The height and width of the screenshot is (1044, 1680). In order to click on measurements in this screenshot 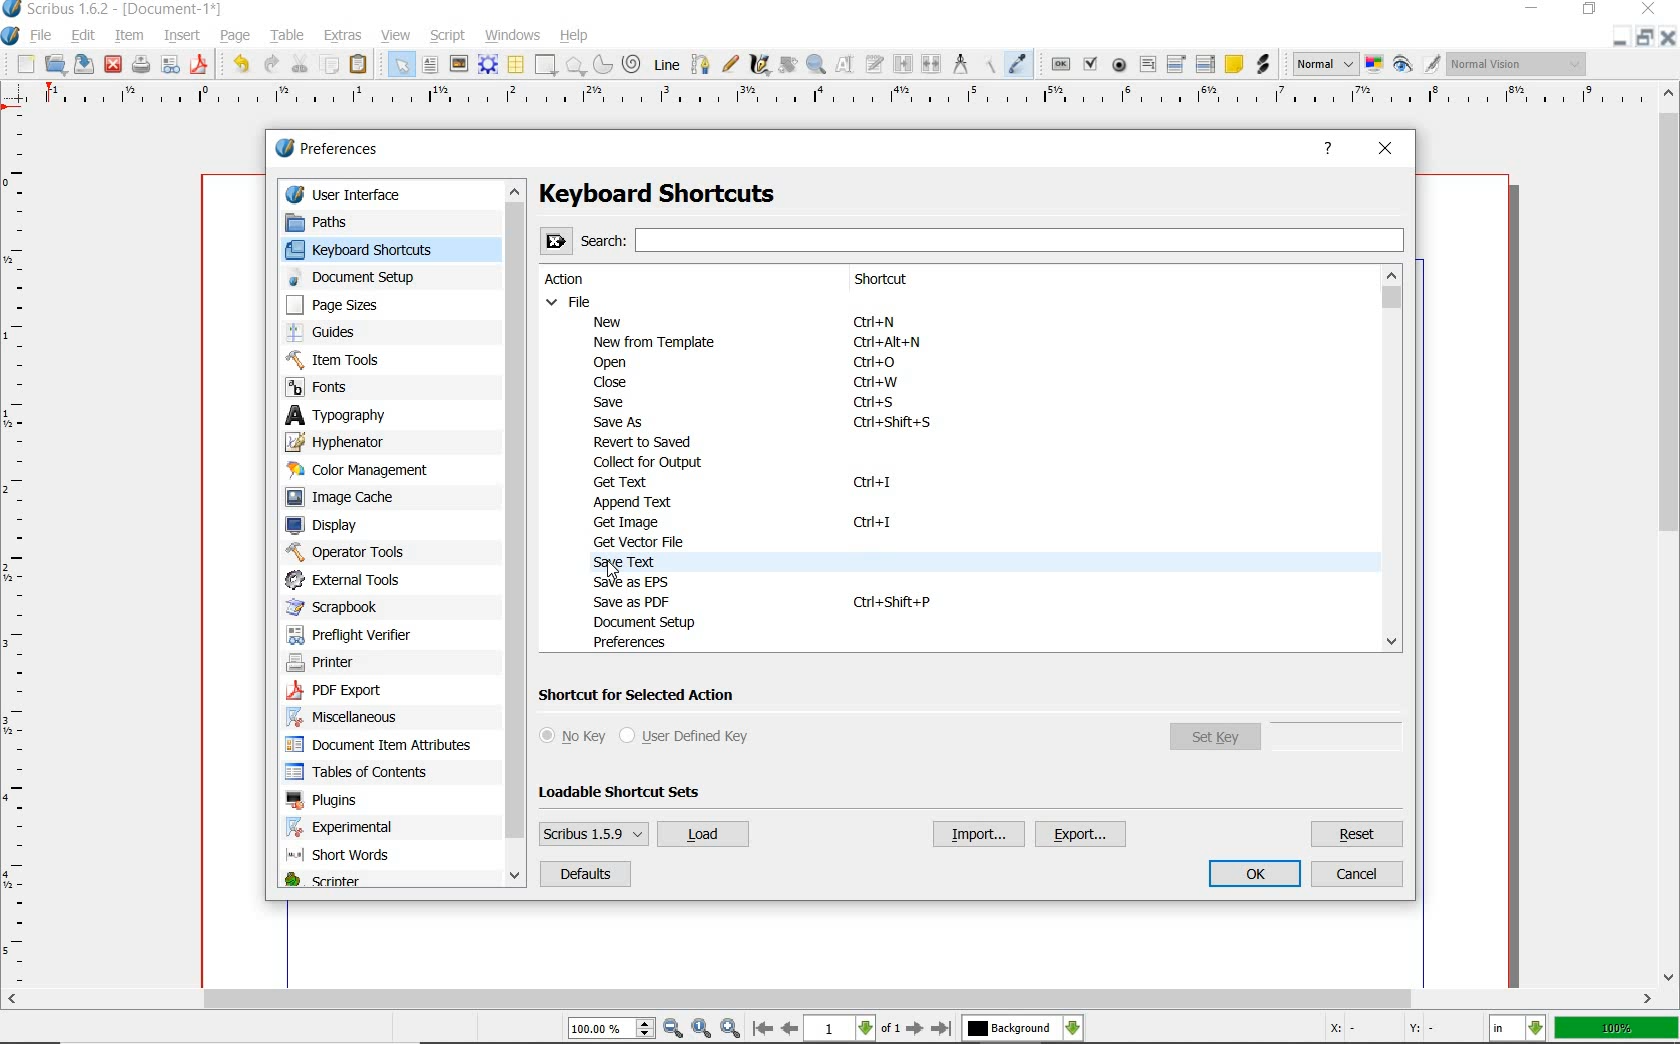, I will do `click(963, 66)`.